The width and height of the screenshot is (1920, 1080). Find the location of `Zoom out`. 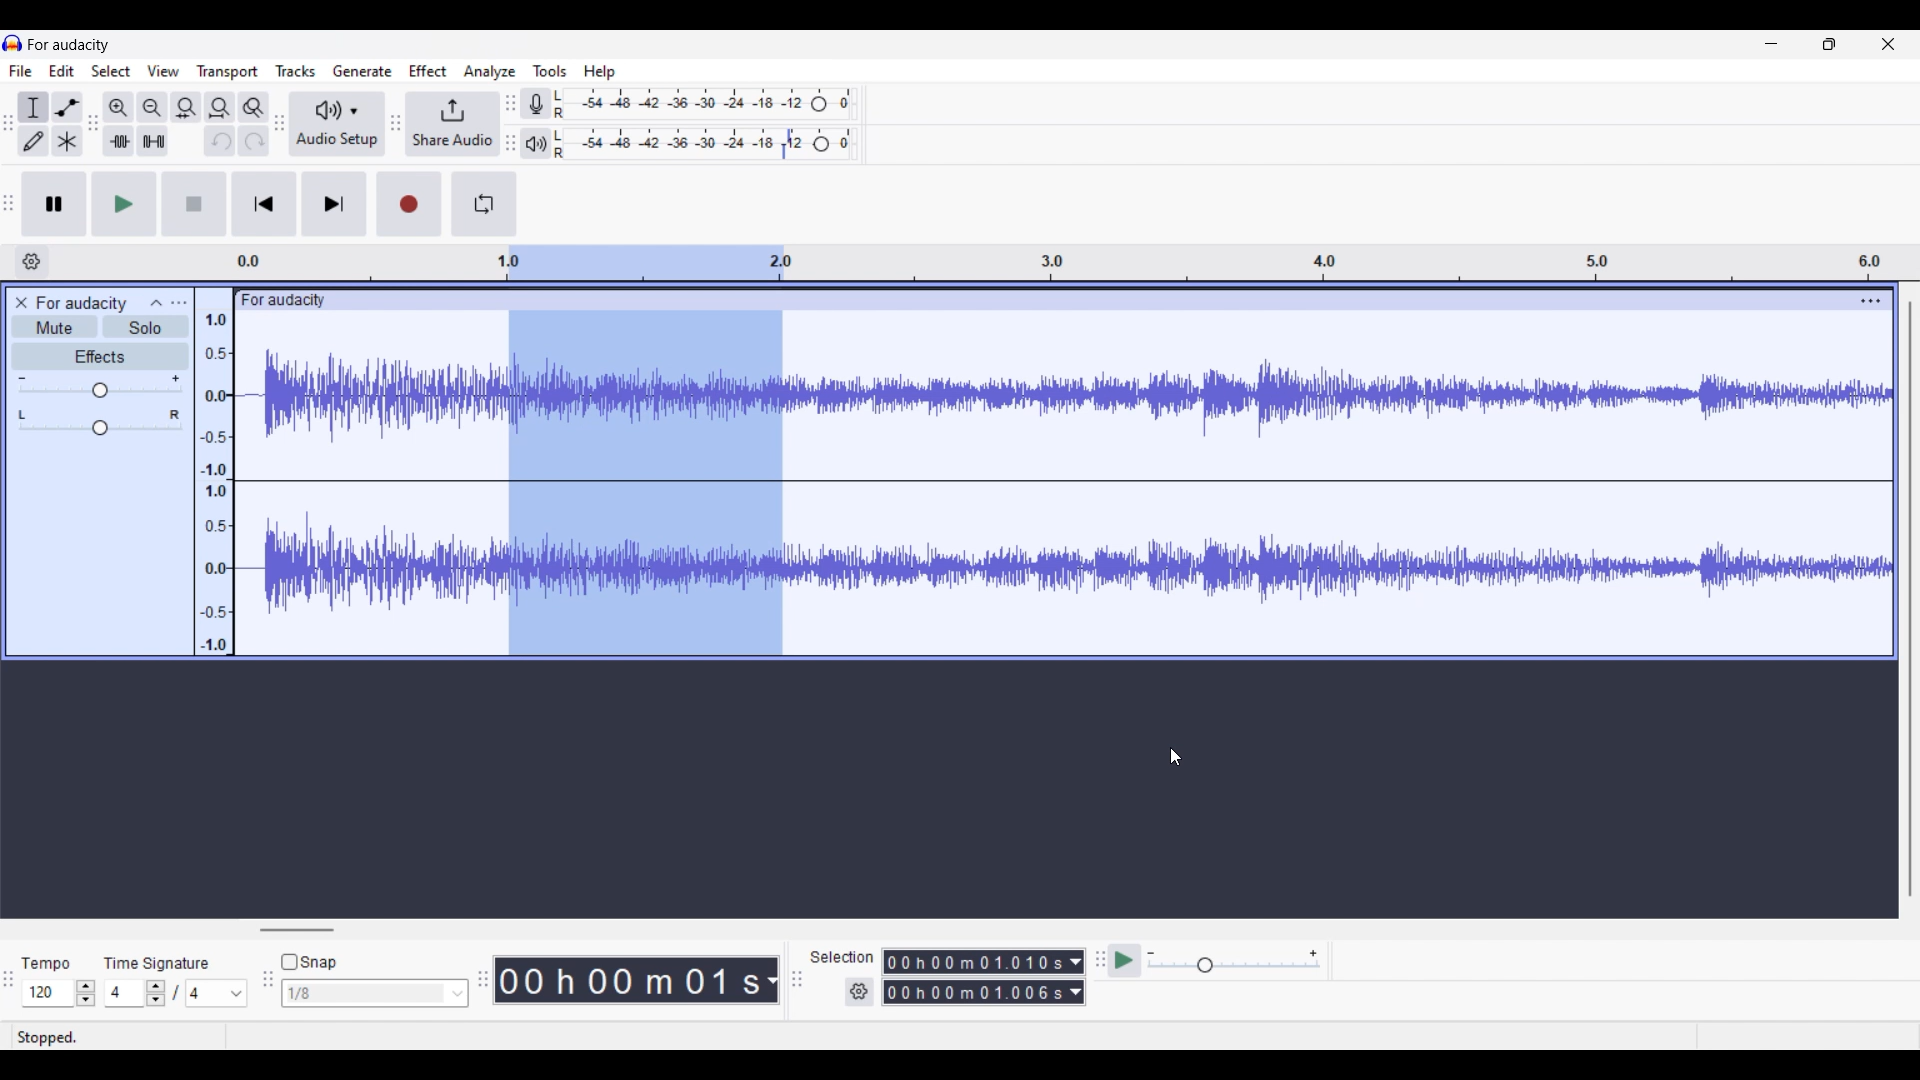

Zoom out is located at coordinates (153, 107).